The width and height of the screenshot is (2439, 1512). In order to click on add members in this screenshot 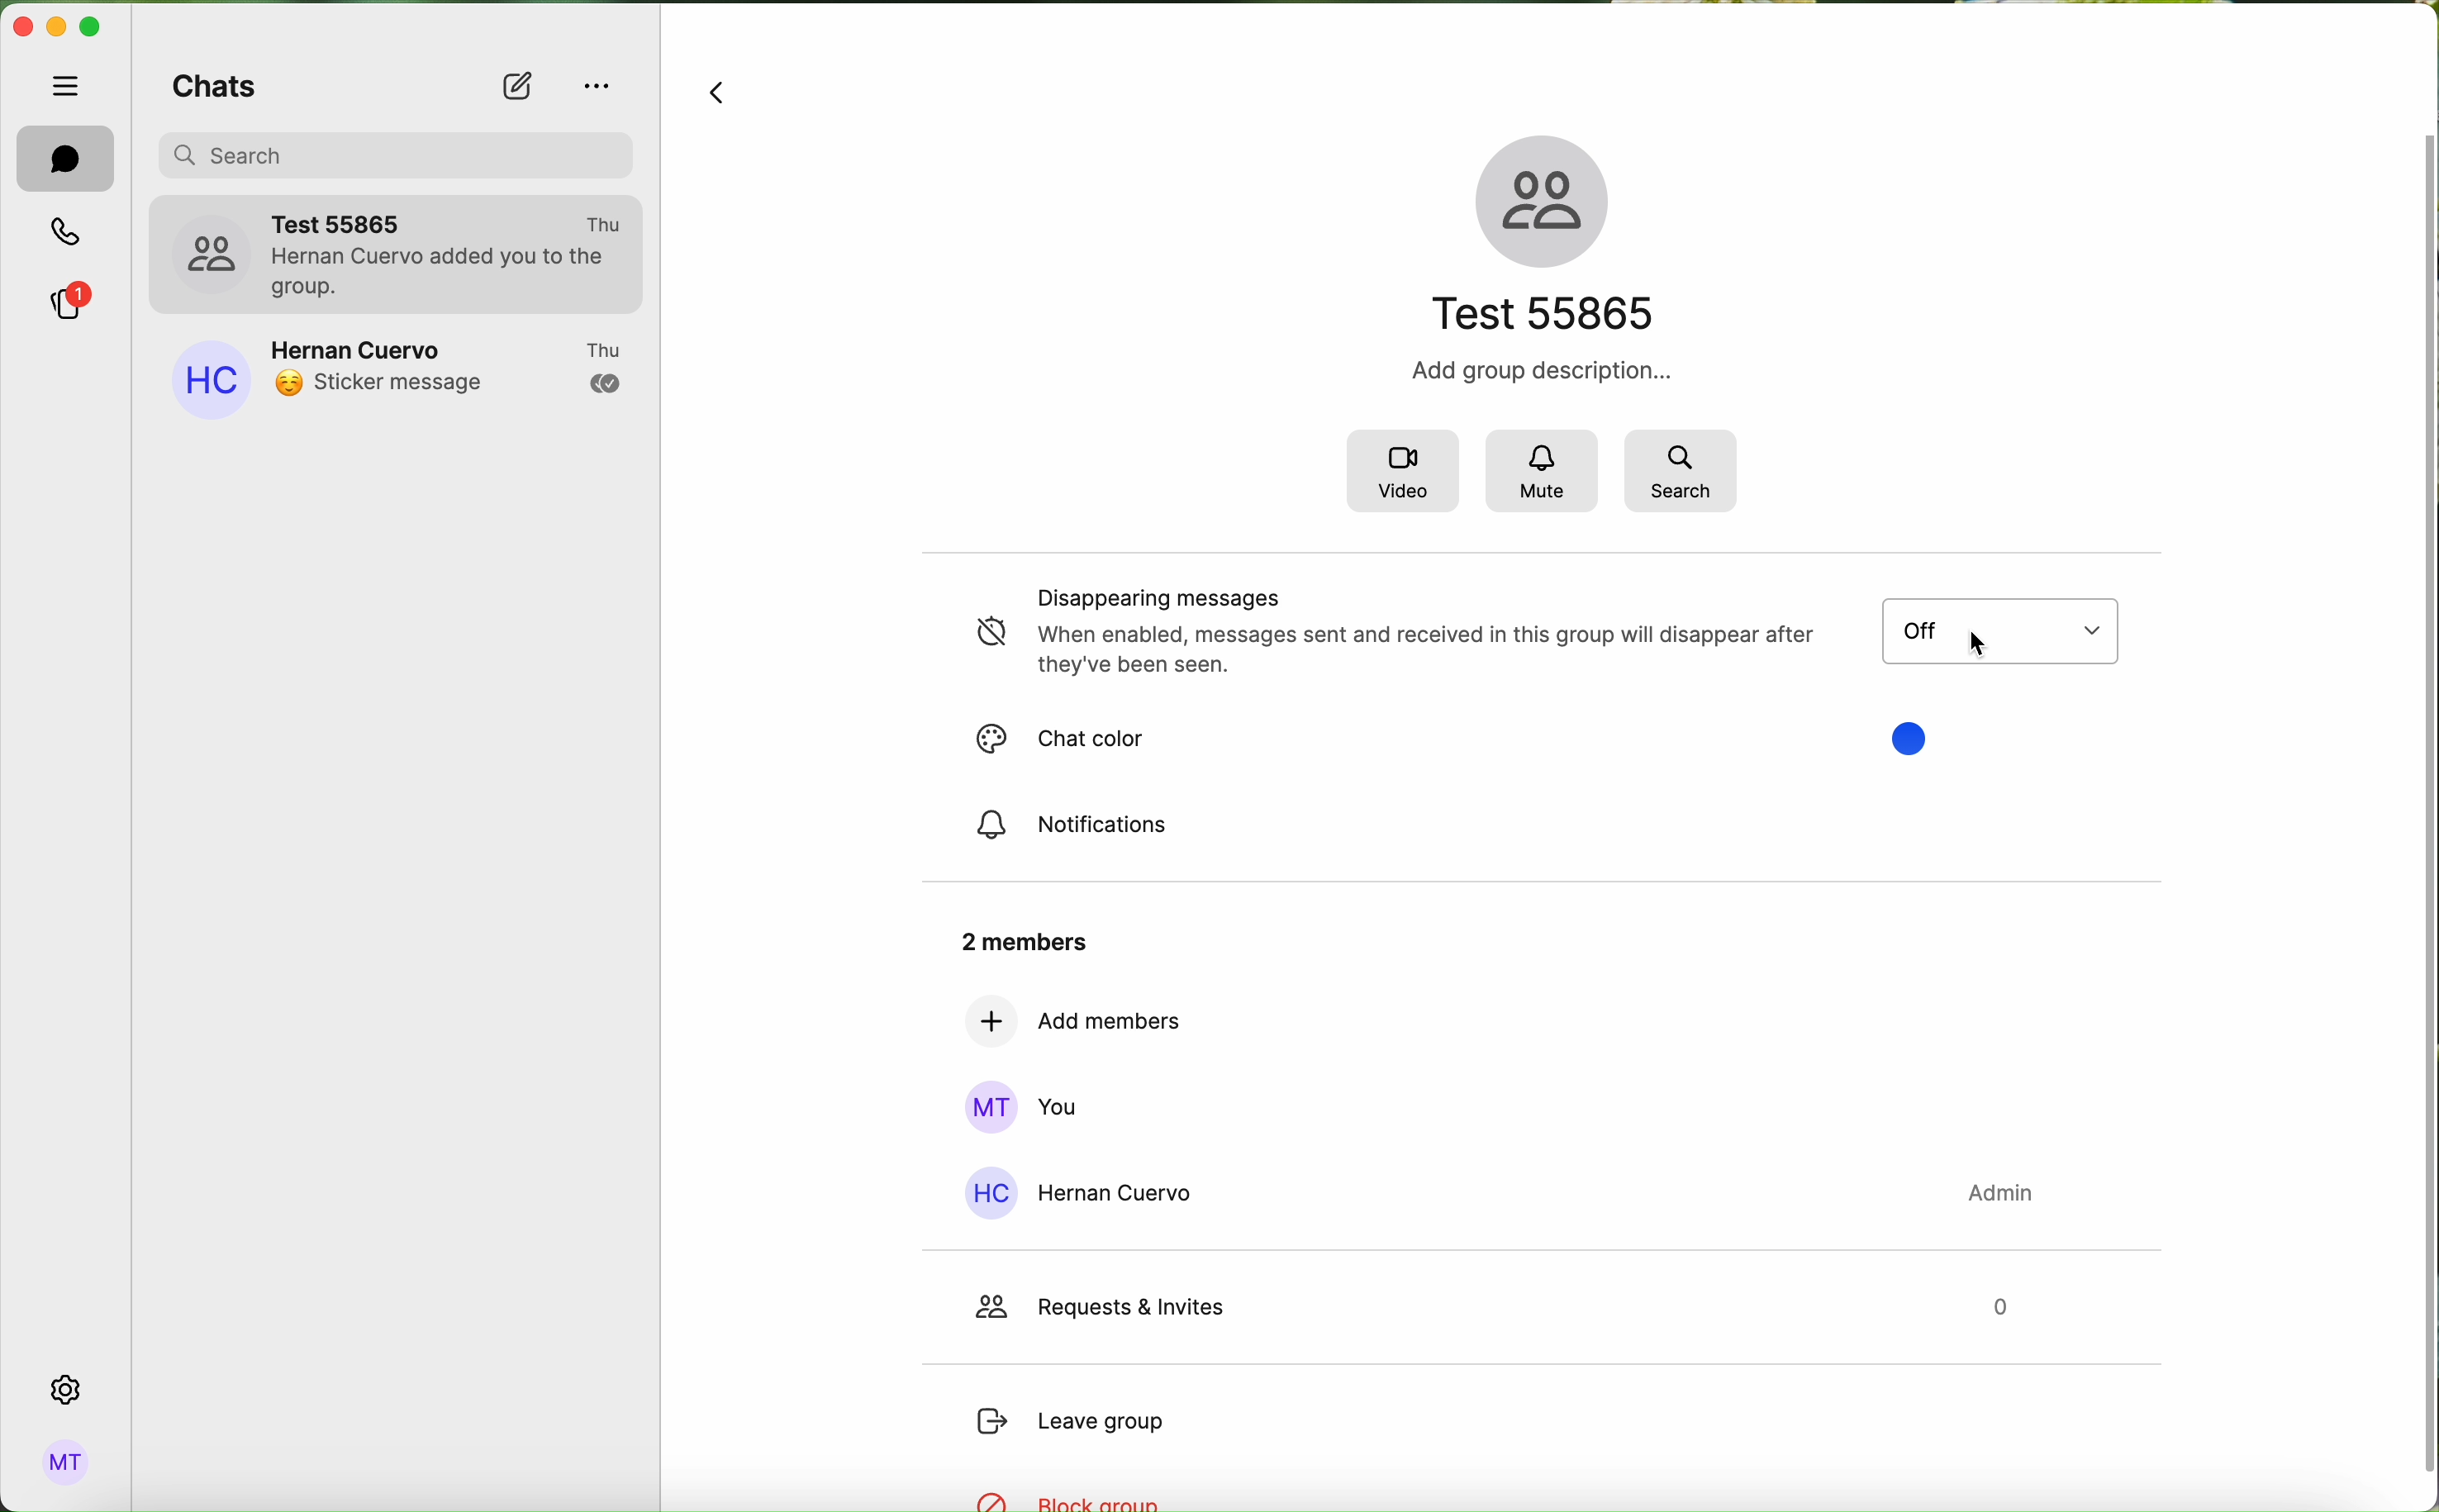, I will do `click(1075, 1023)`.